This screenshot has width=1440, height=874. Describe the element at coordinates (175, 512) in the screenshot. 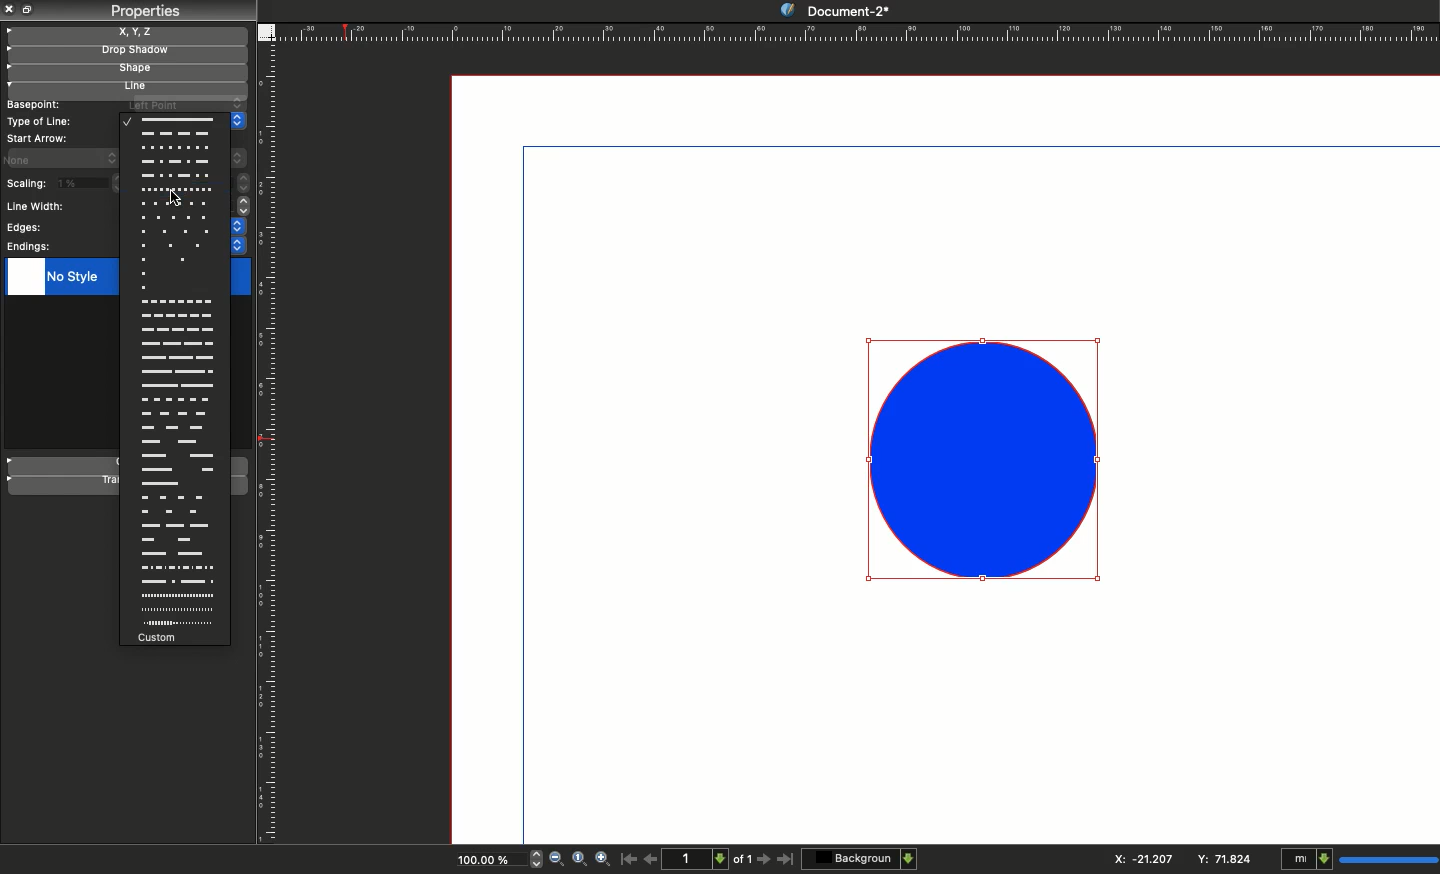

I see `line option` at that location.